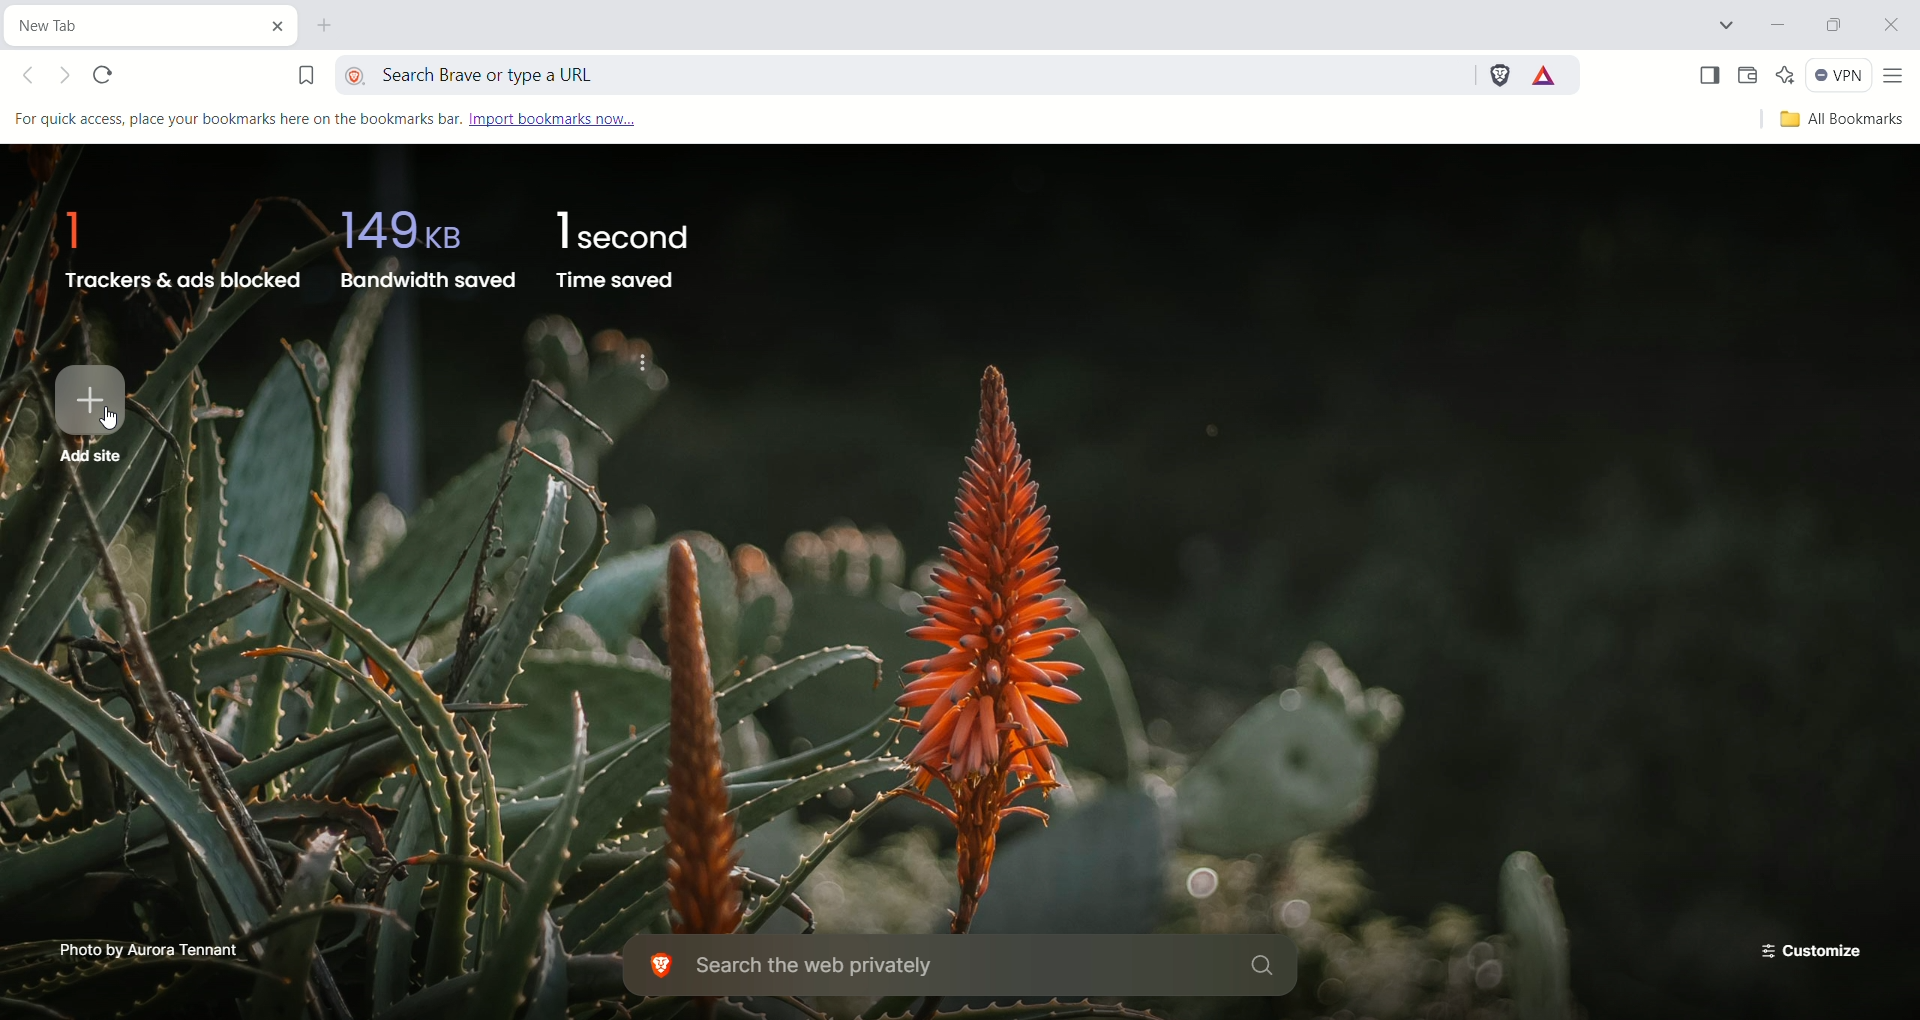 This screenshot has width=1920, height=1020. I want to click on Hide brave stats, so click(646, 364).